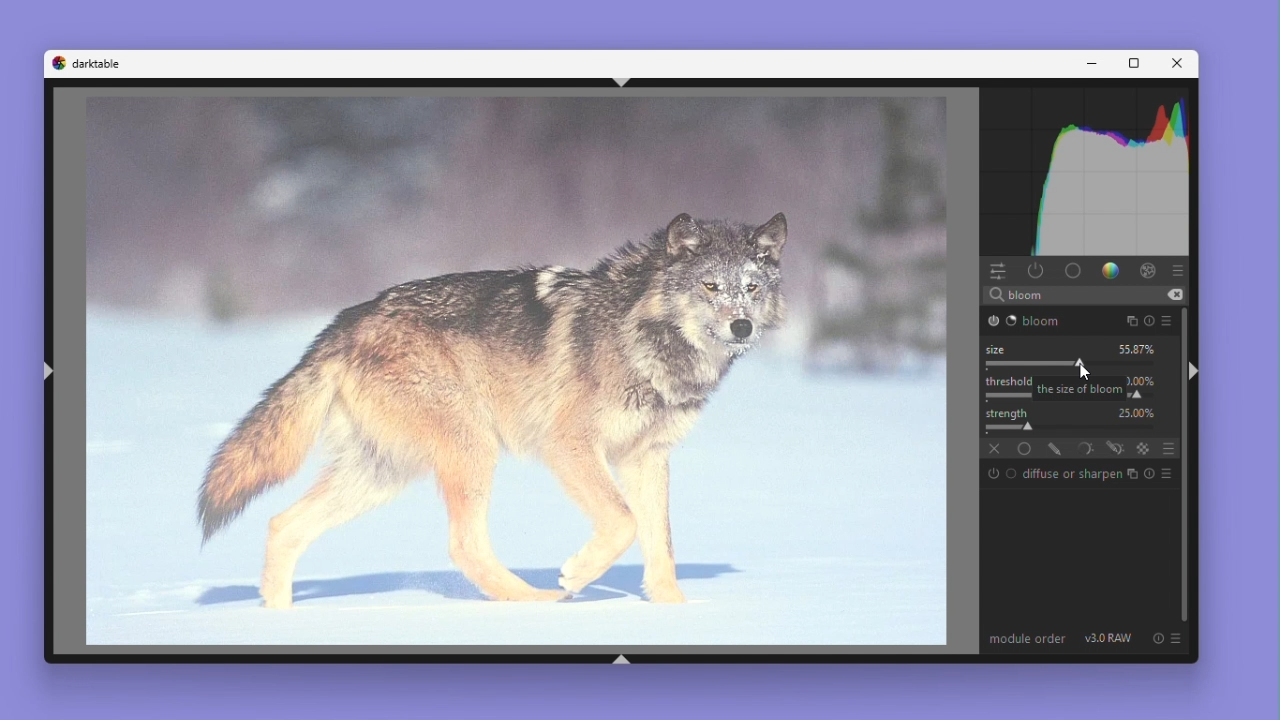  I want to click on Multiple instance, so click(1130, 474).